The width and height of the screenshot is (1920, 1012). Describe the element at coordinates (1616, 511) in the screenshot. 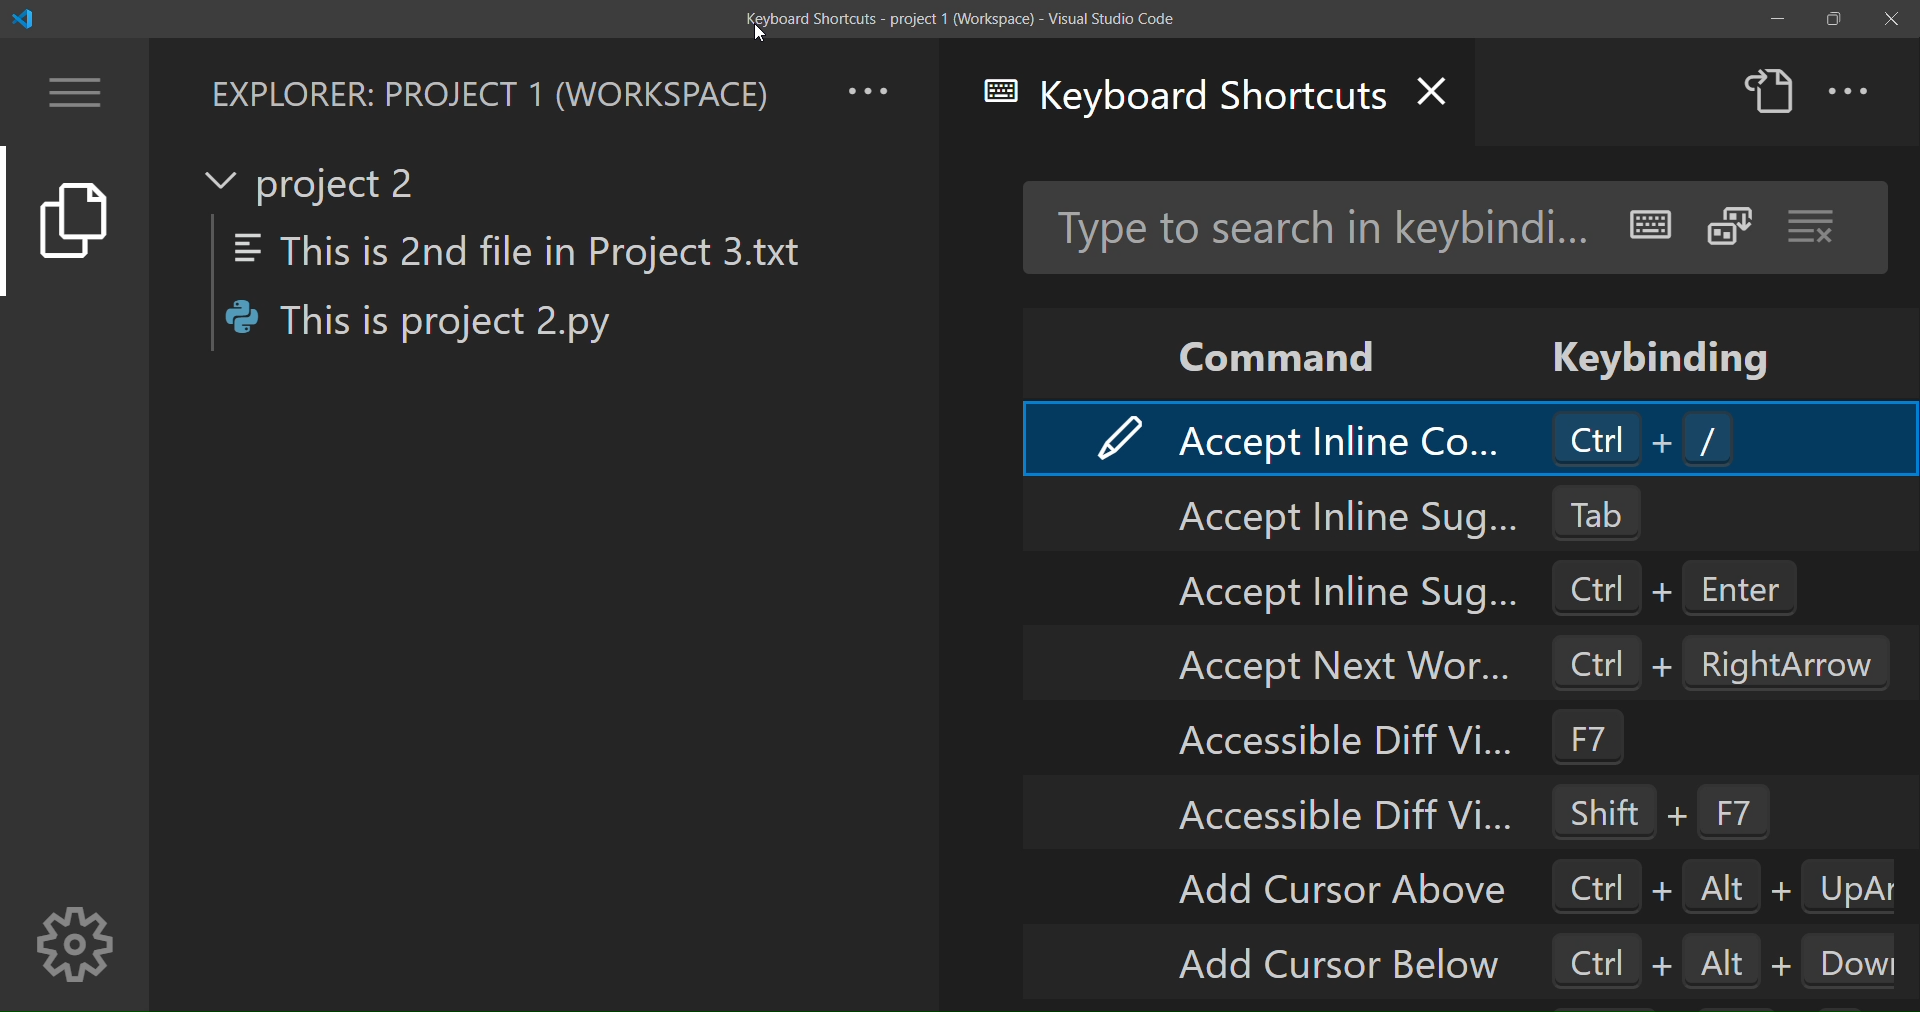

I see `tab` at that location.